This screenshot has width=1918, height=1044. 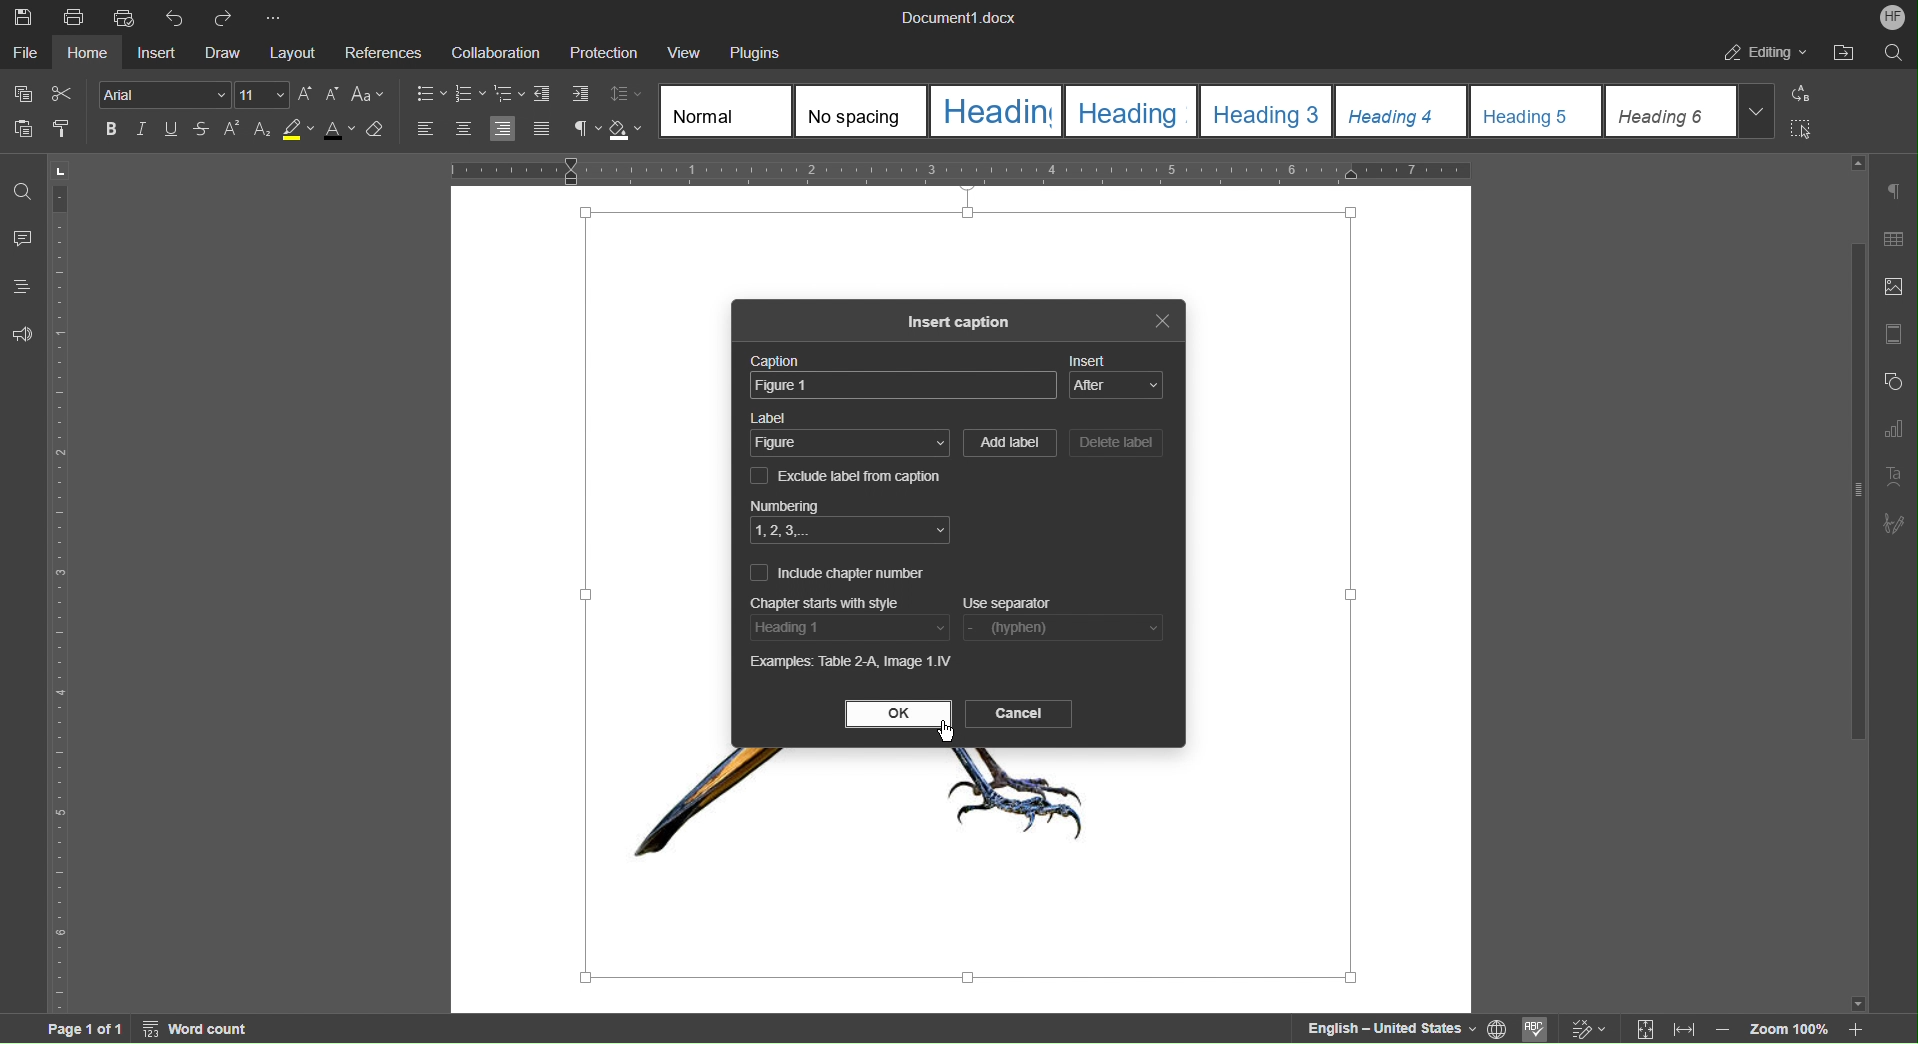 I want to click on Bold, so click(x=113, y=129).